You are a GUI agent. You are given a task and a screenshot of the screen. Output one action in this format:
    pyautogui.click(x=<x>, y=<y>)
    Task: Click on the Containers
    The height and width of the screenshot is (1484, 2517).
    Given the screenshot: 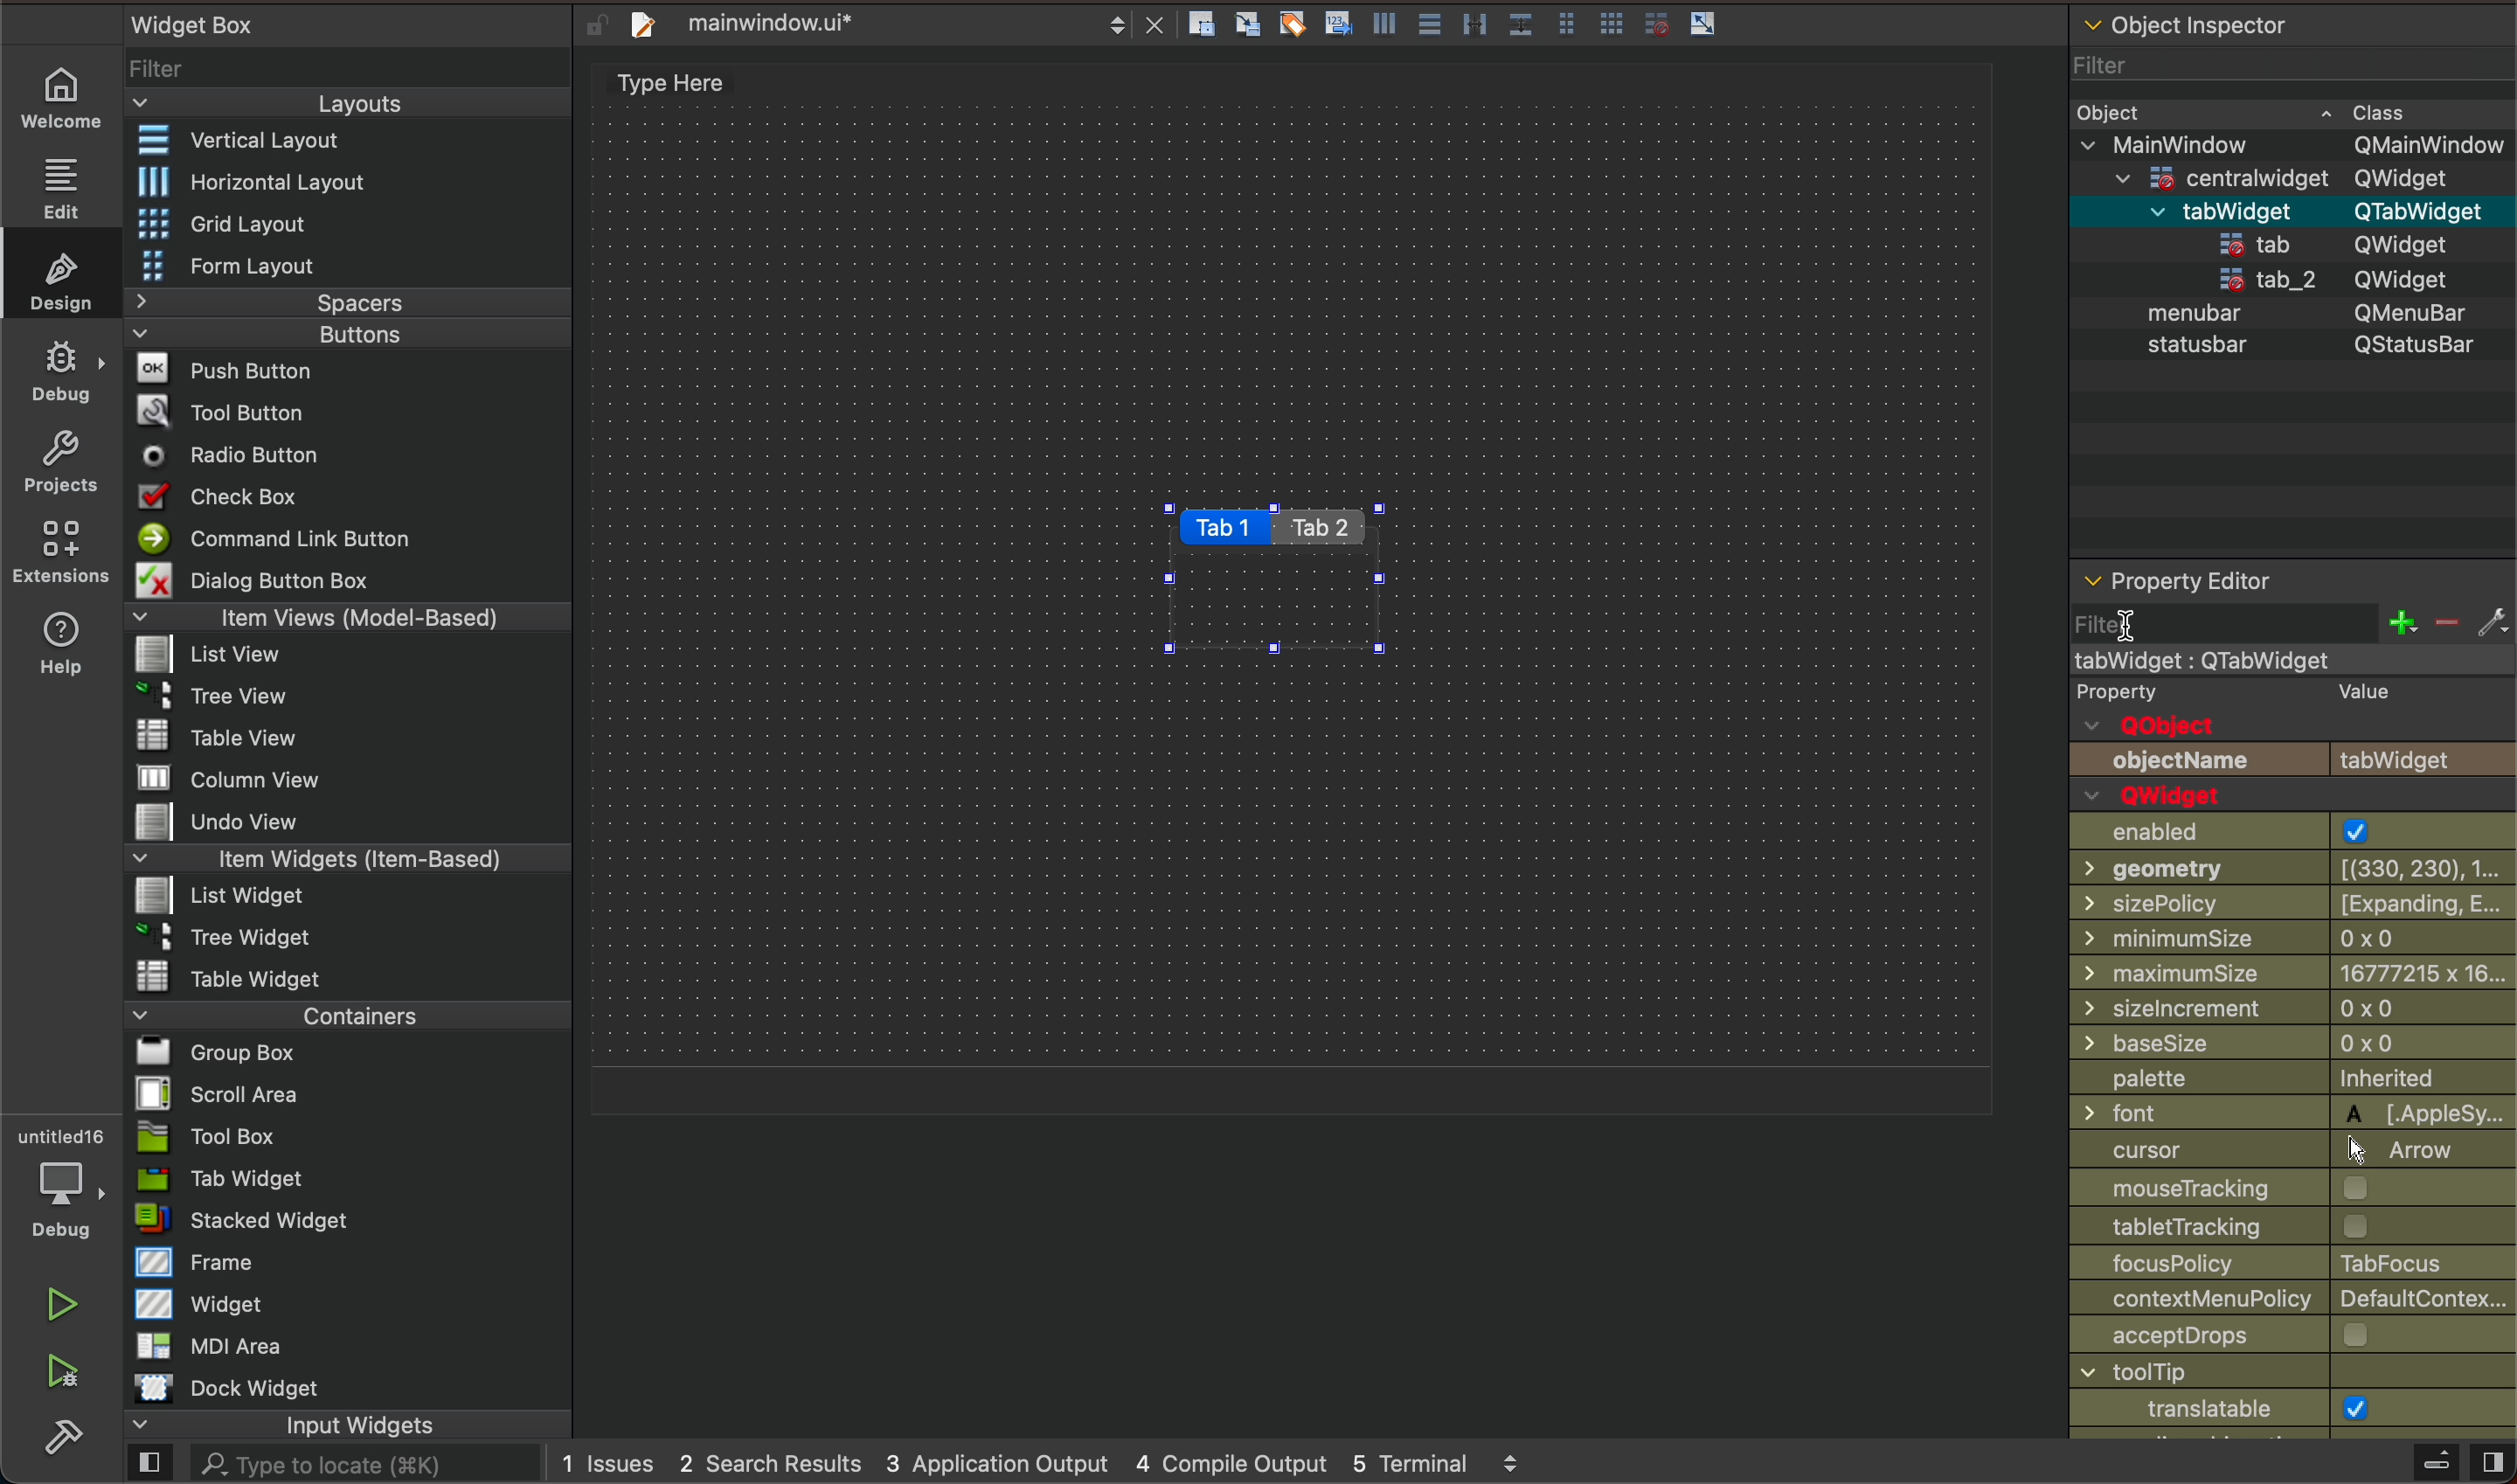 What is the action you would take?
    pyautogui.click(x=342, y=1012)
    